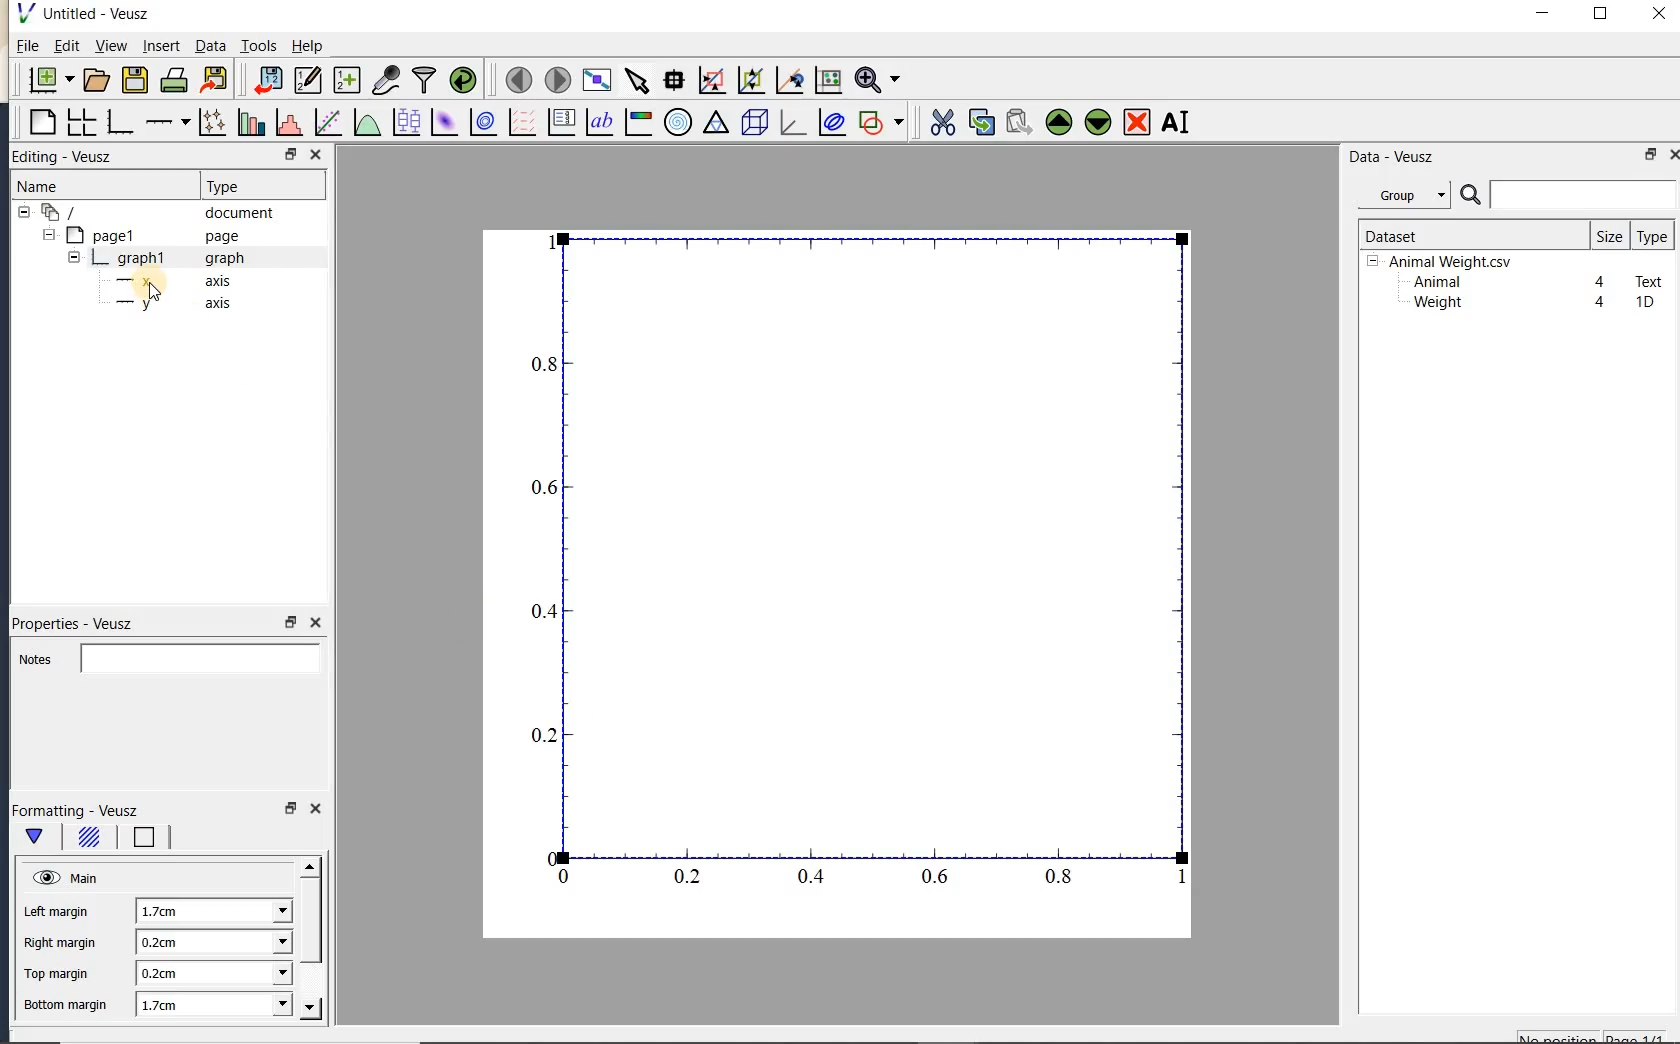  I want to click on 4, so click(1601, 303).